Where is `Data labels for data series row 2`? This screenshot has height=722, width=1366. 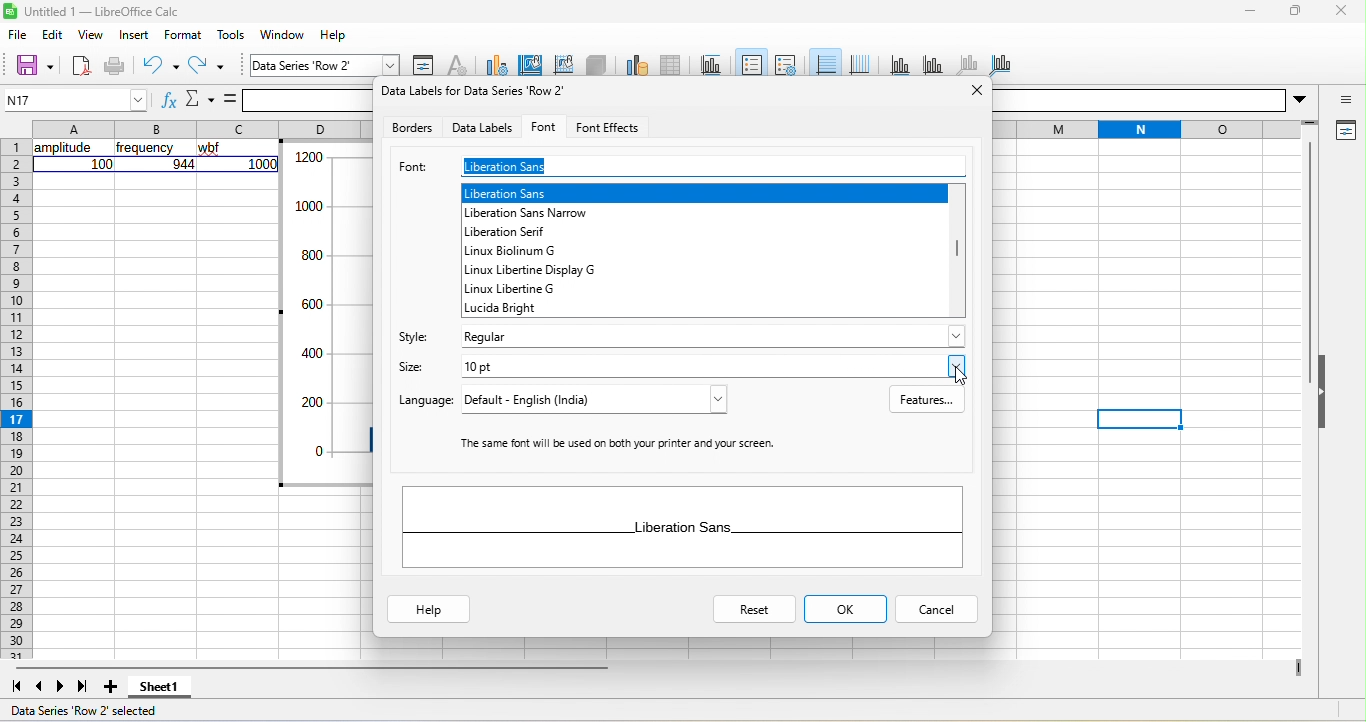 Data labels for data series row 2 is located at coordinates (483, 90).